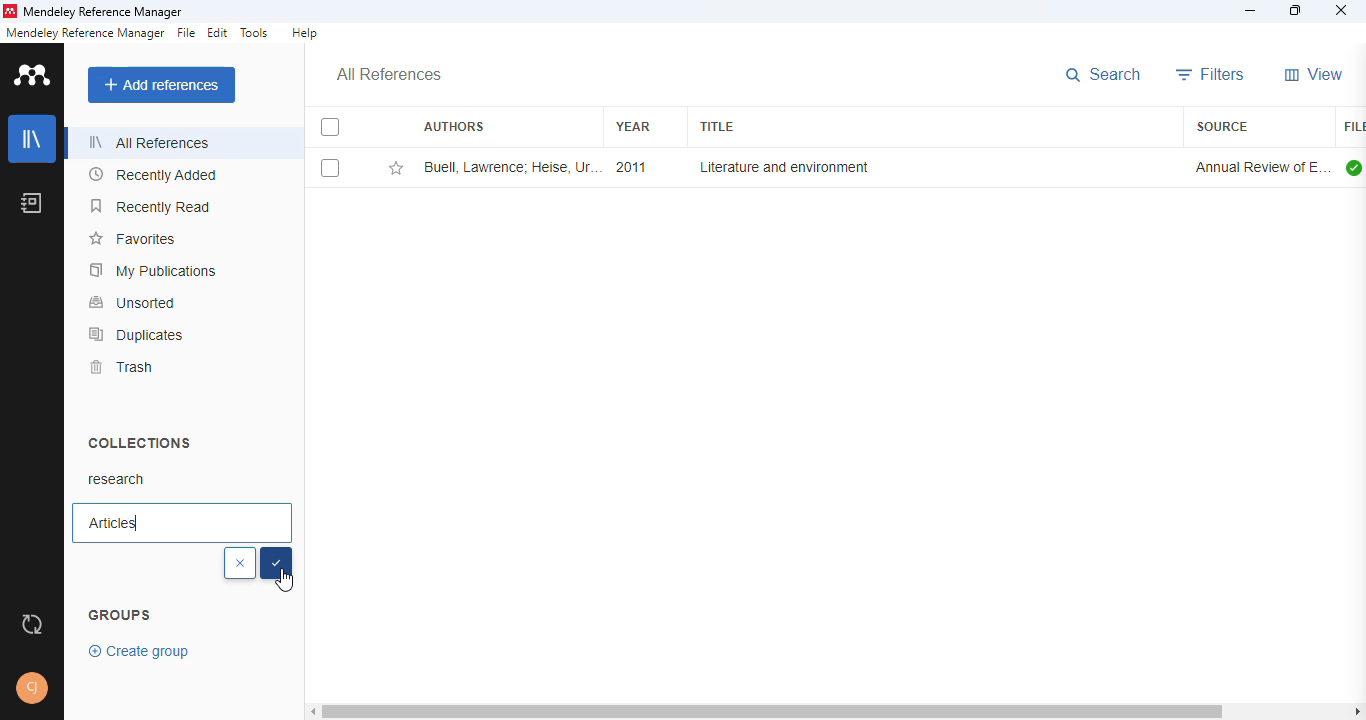 The height and width of the screenshot is (720, 1366). What do you see at coordinates (396, 168) in the screenshot?
I see `add this reference to favorites` at bounding box center [396, 168].